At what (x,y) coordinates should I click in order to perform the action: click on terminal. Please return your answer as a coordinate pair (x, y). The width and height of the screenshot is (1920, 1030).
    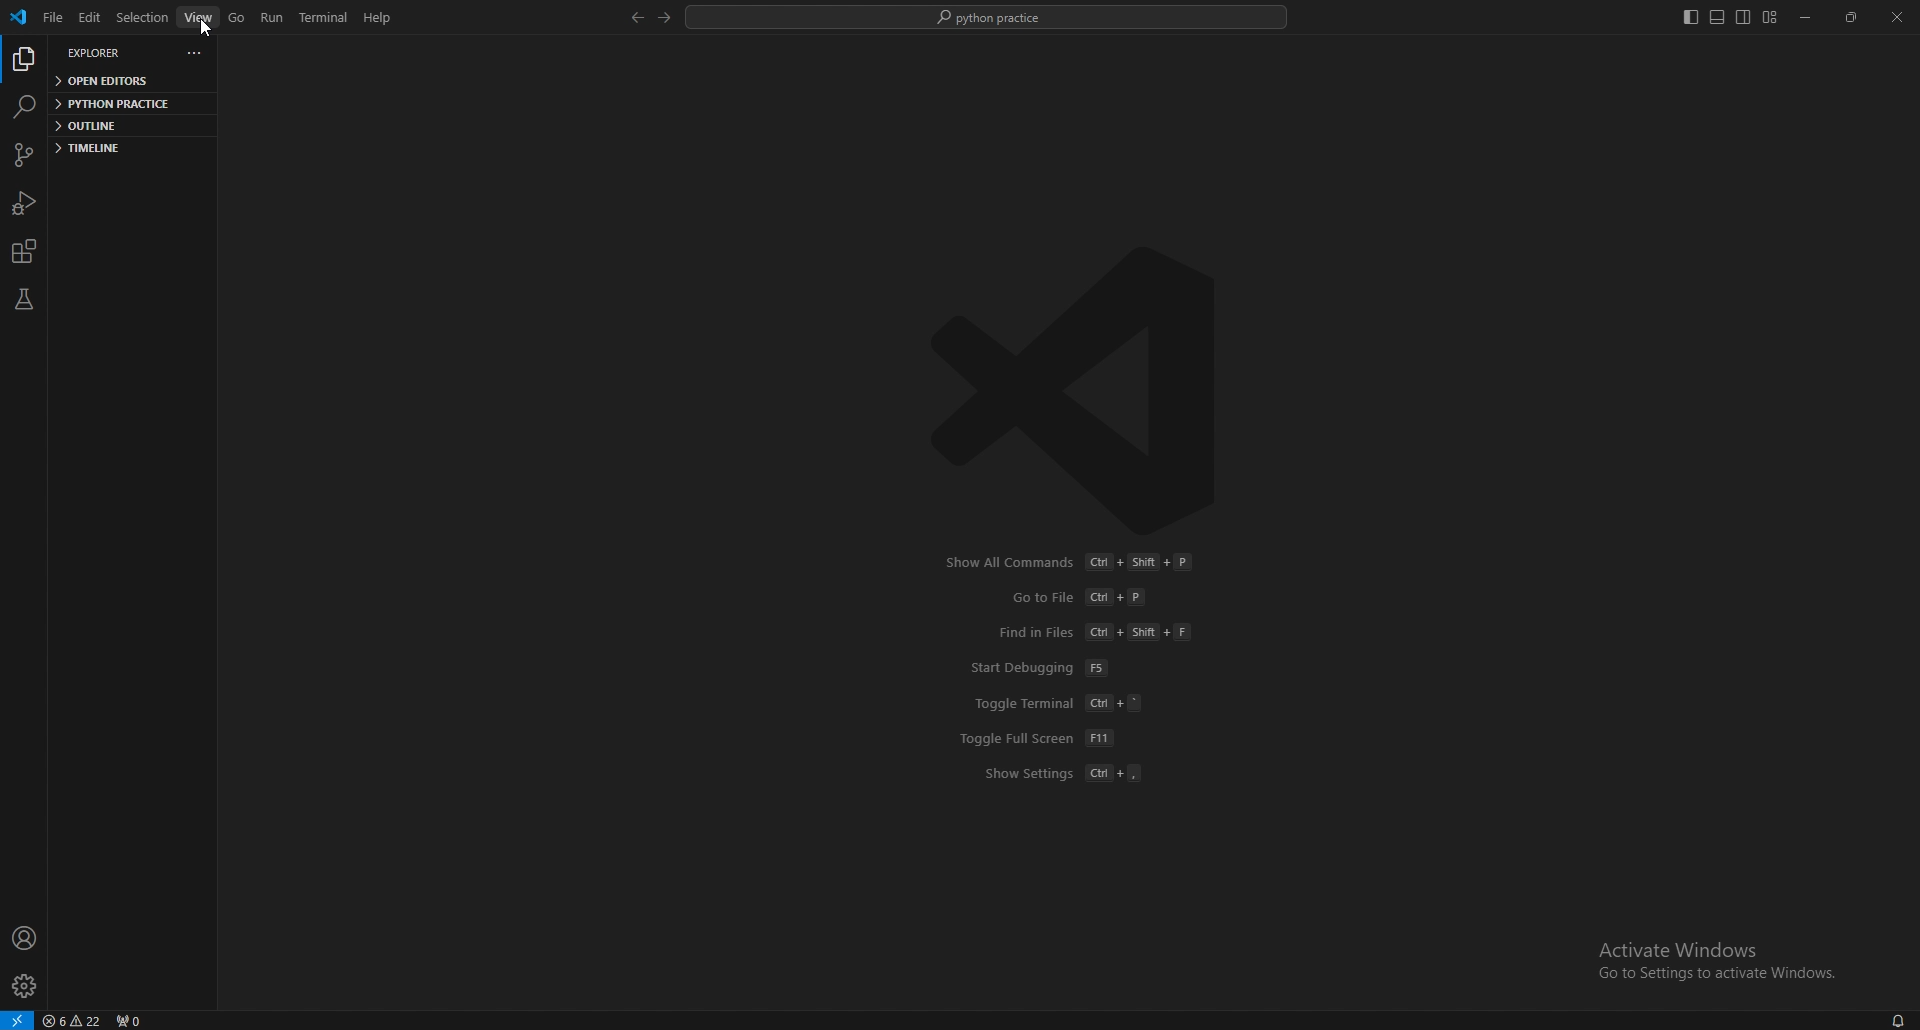
    Looking at the image, I should click on (323, 18).